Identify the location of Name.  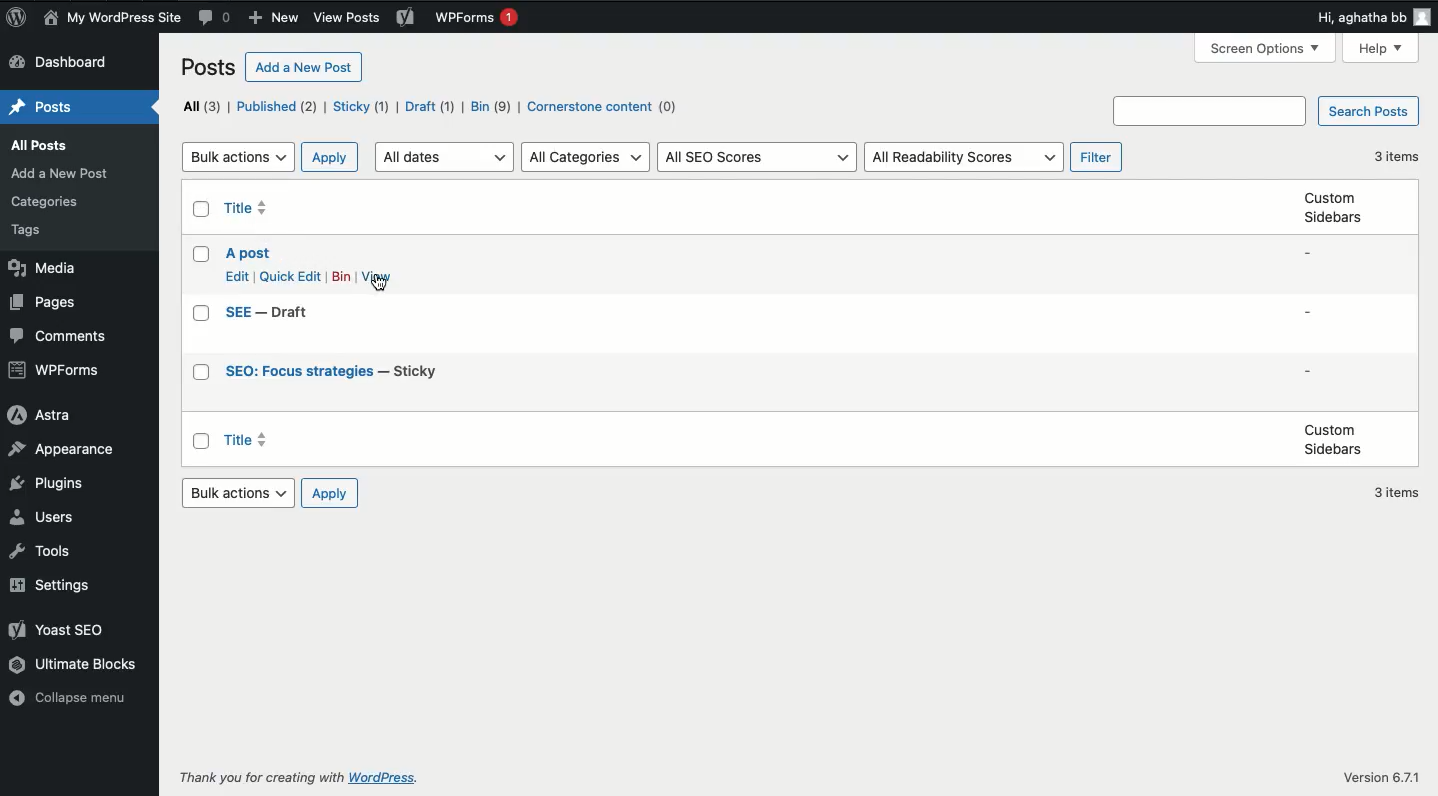
(110, 18).